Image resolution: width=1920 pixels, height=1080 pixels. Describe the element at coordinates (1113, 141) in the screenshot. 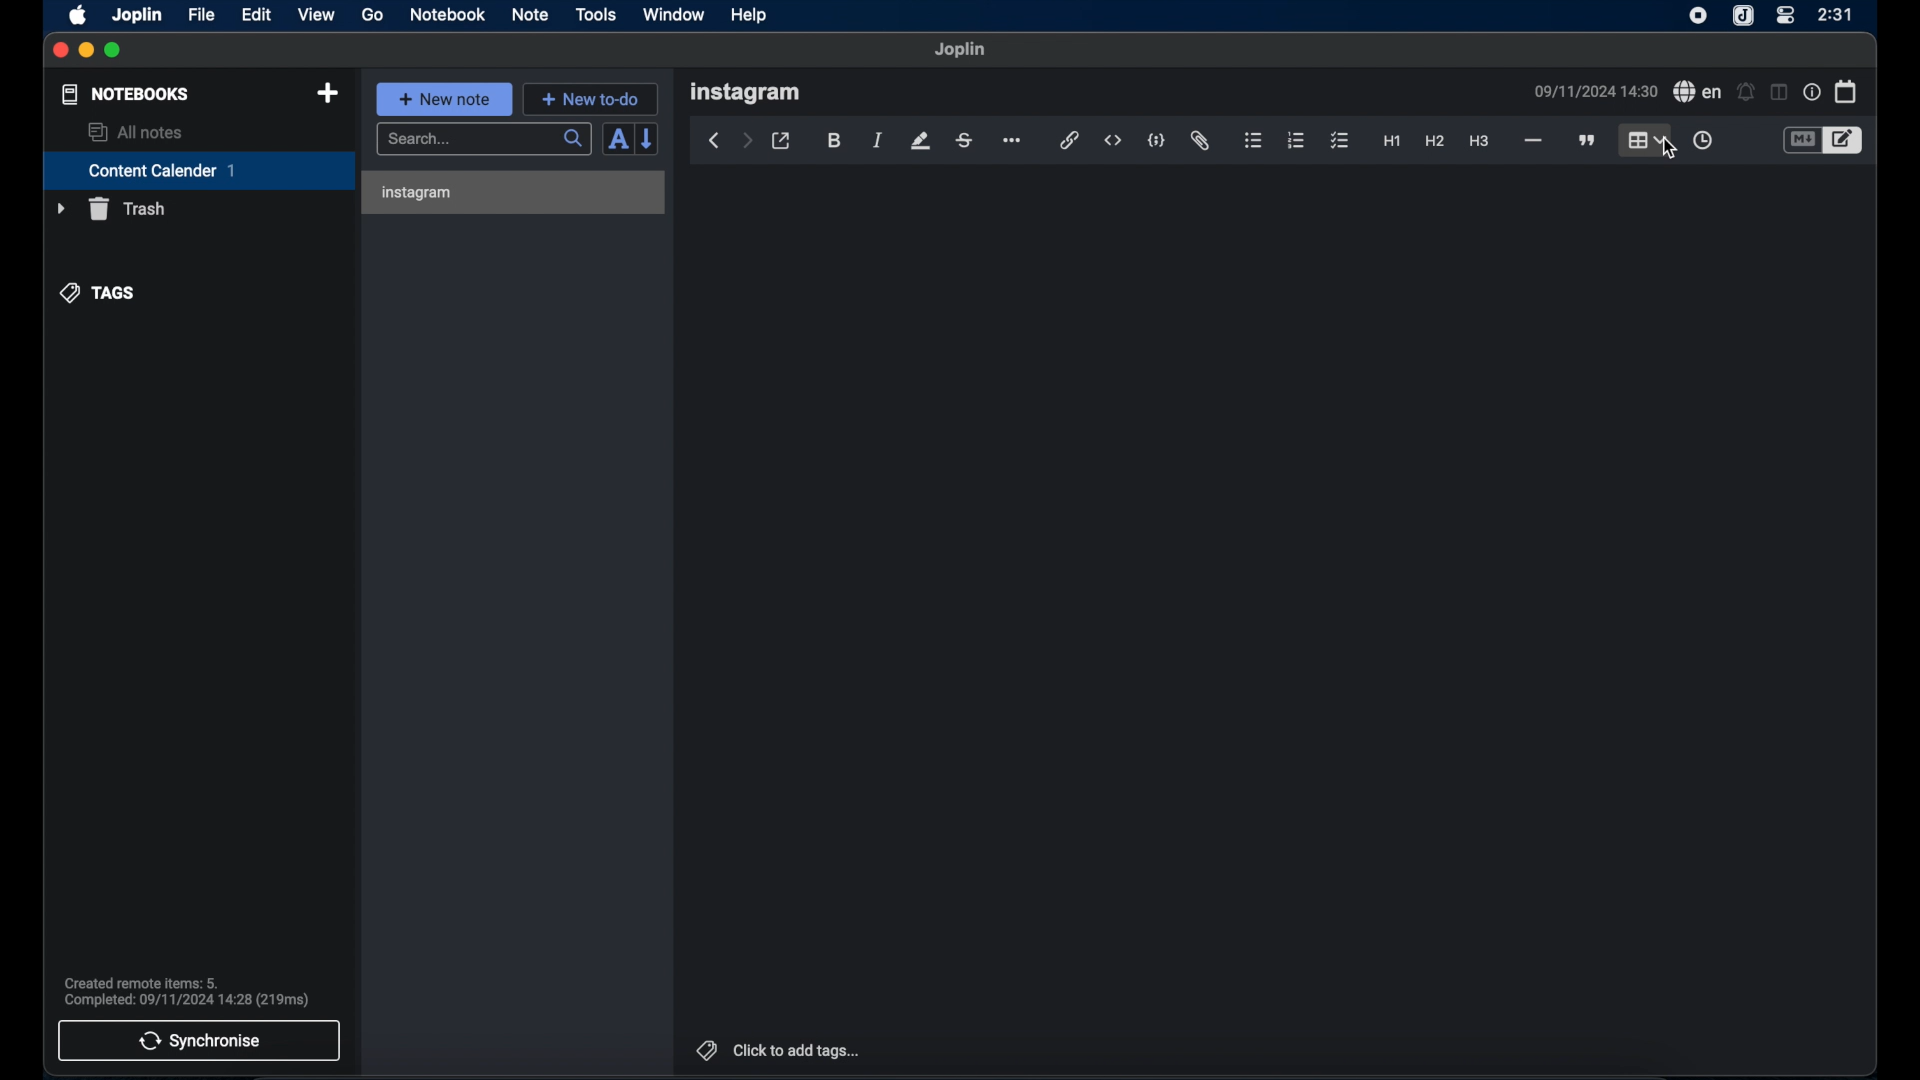

I see `inline code` at that location.